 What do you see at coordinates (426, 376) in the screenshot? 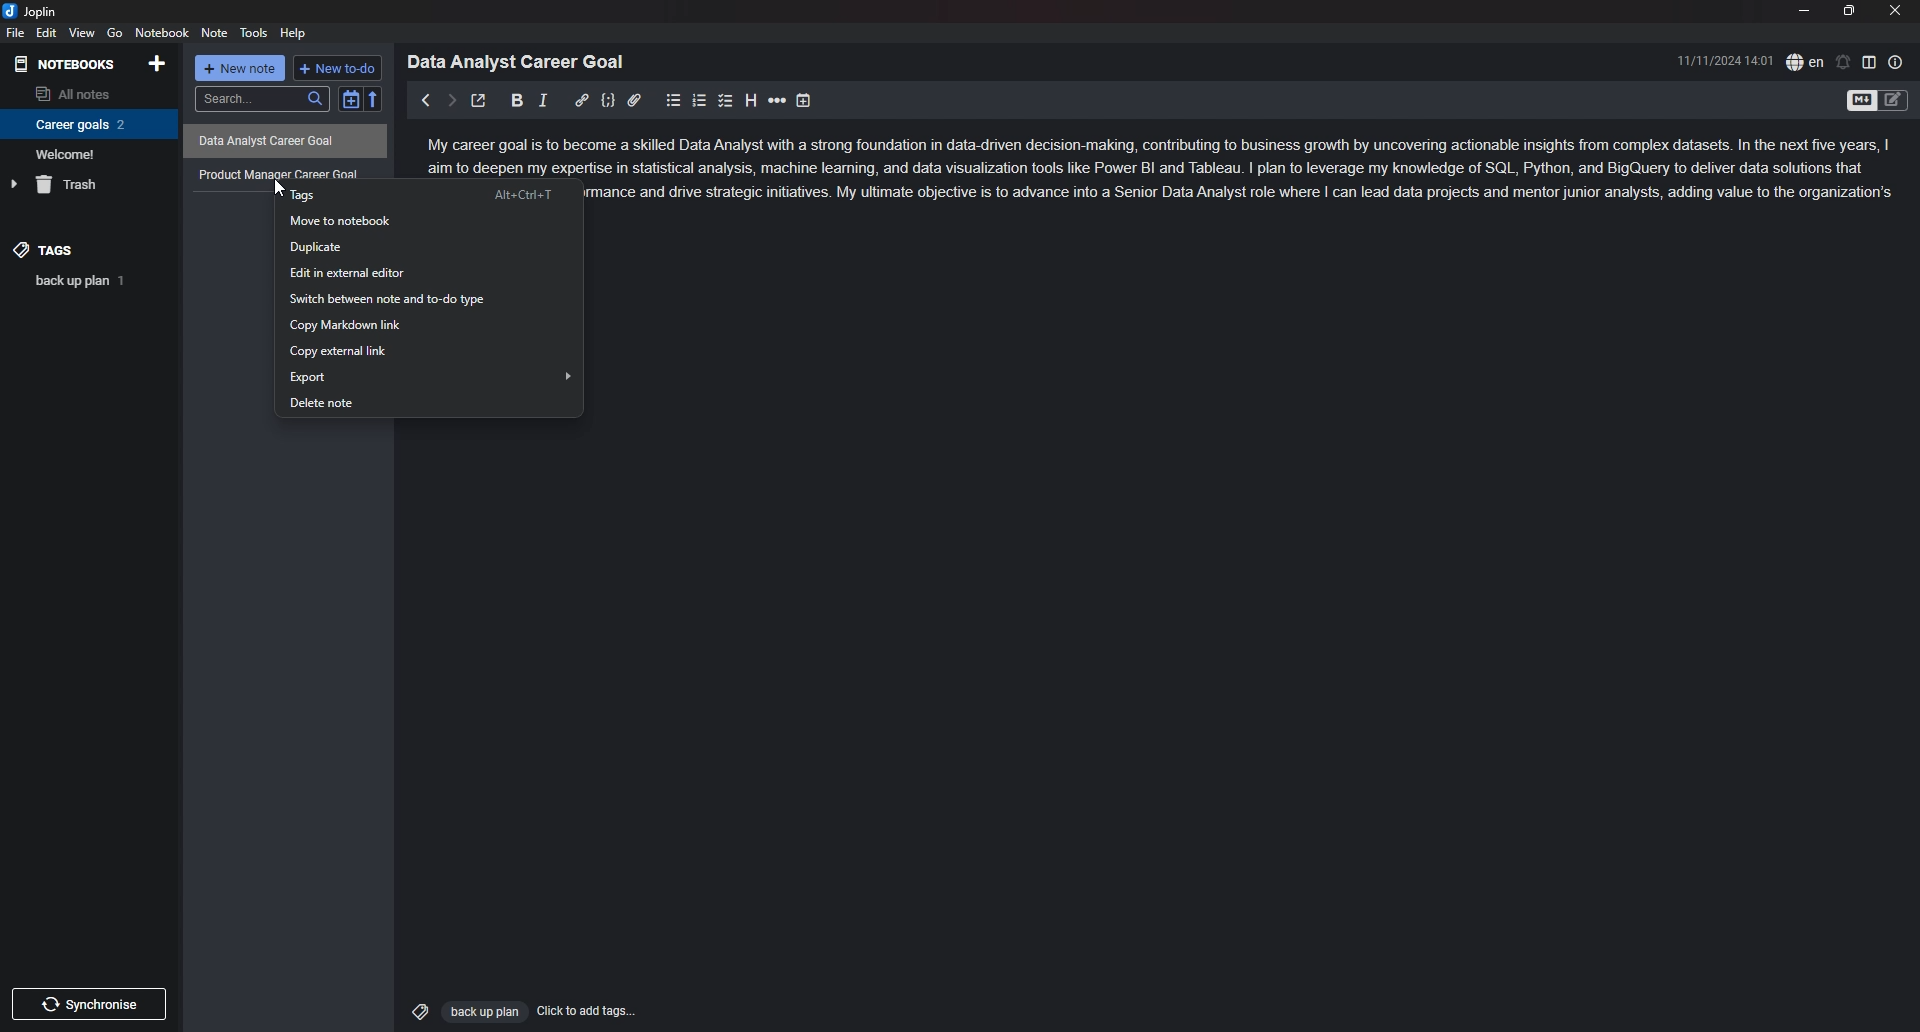
I see `export` at bounding box center [426, 376].